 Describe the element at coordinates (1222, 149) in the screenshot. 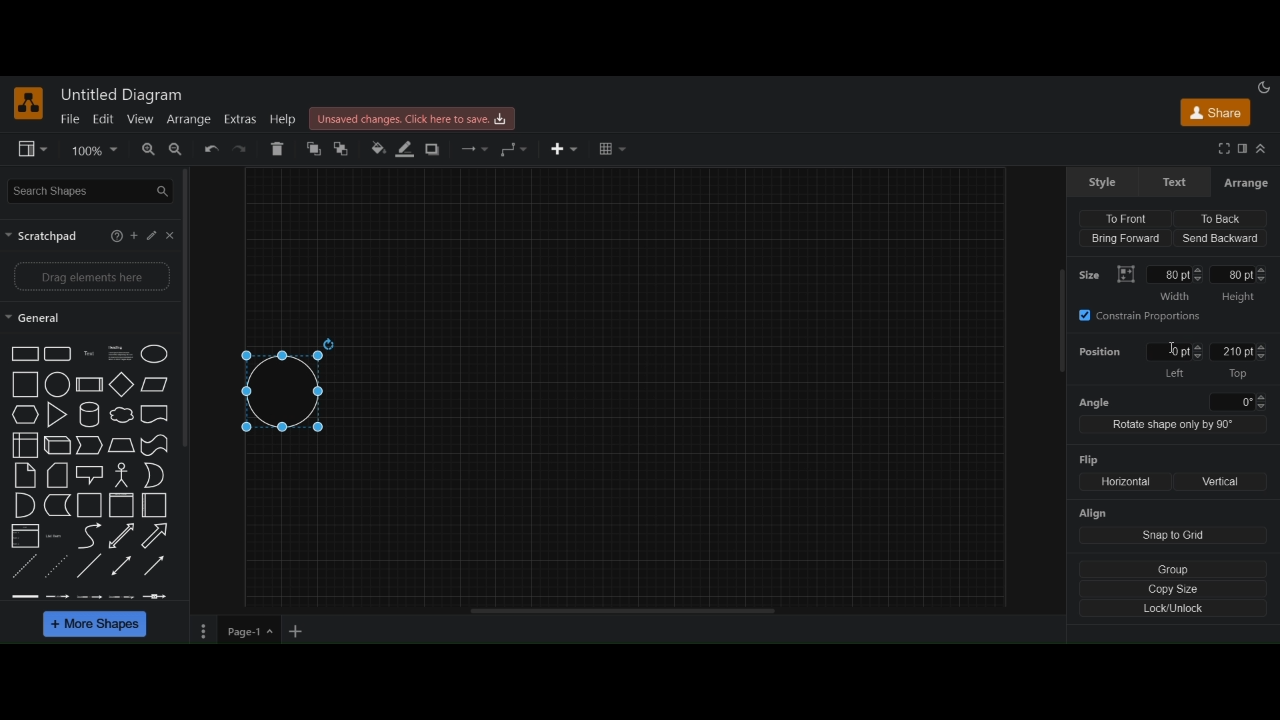

I see `fullscreen` at that location.